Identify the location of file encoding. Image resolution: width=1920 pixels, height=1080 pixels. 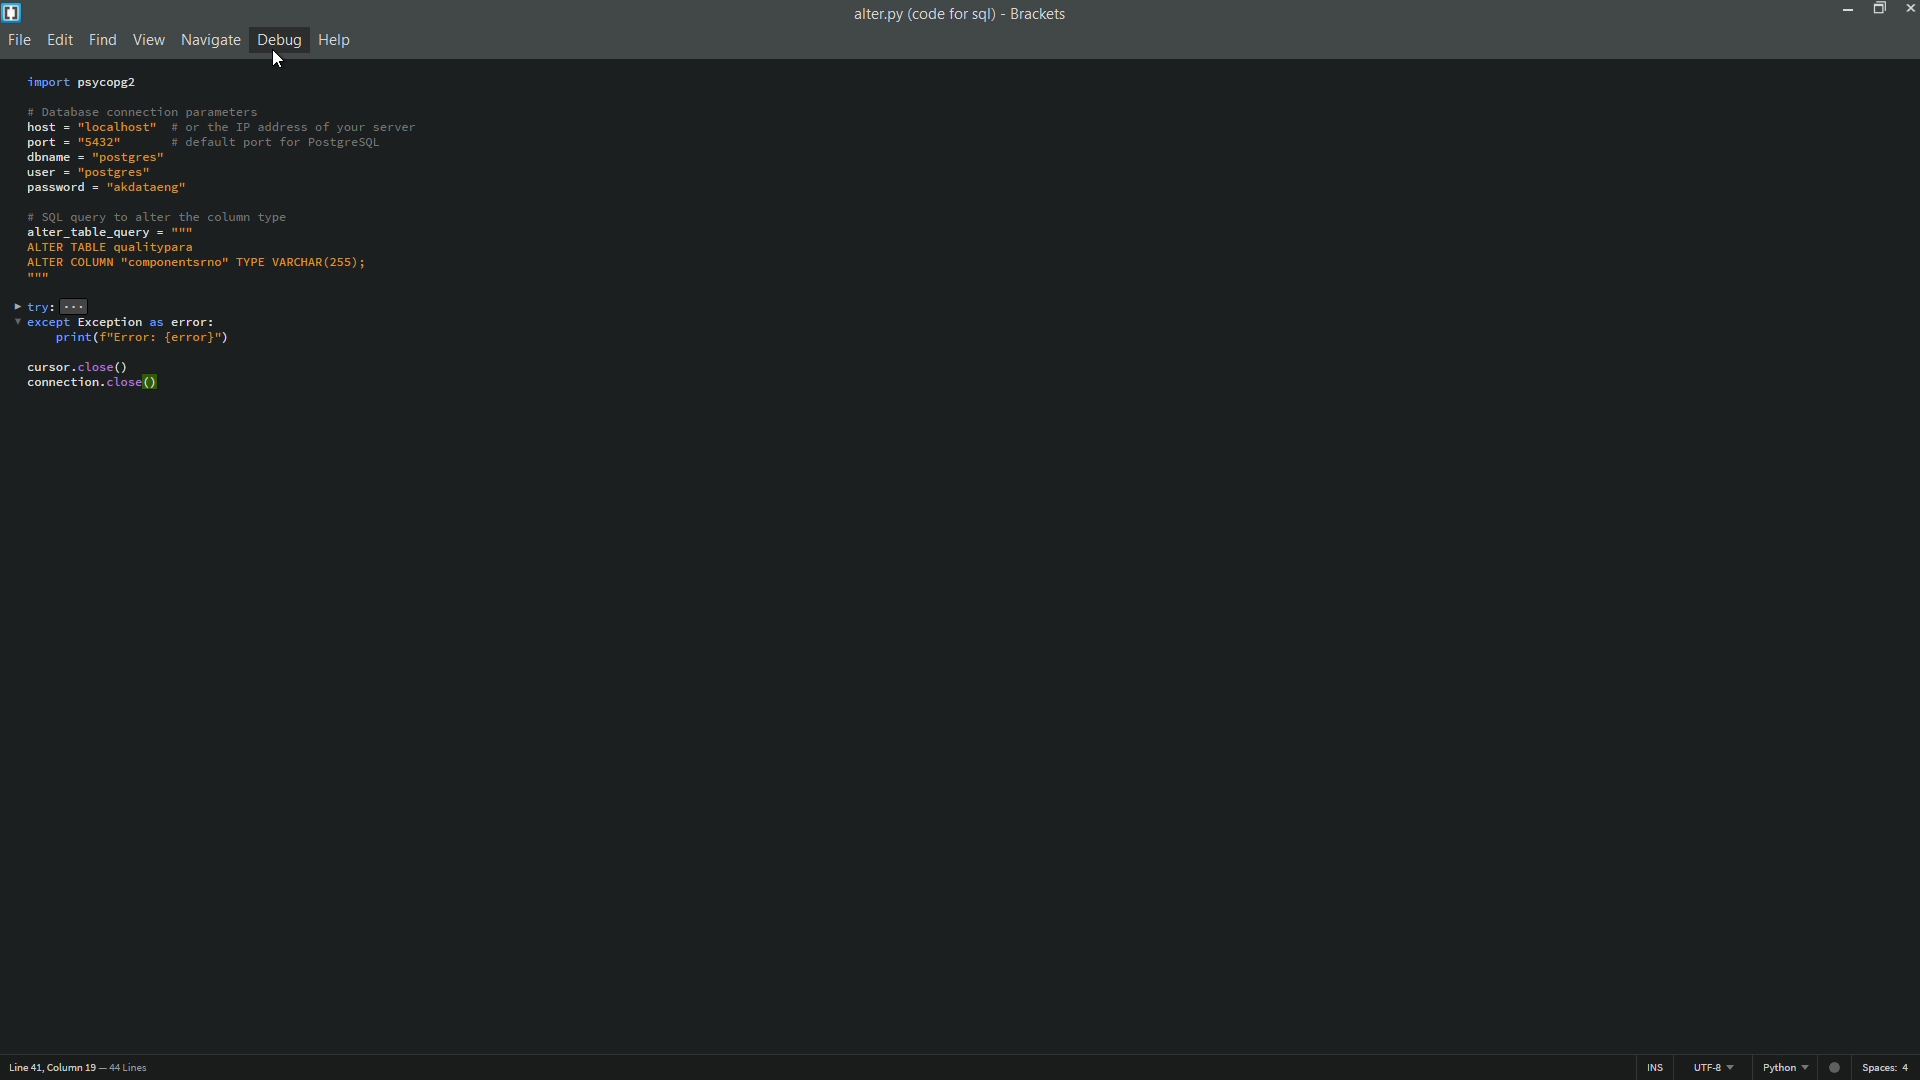
(1714, 1069).